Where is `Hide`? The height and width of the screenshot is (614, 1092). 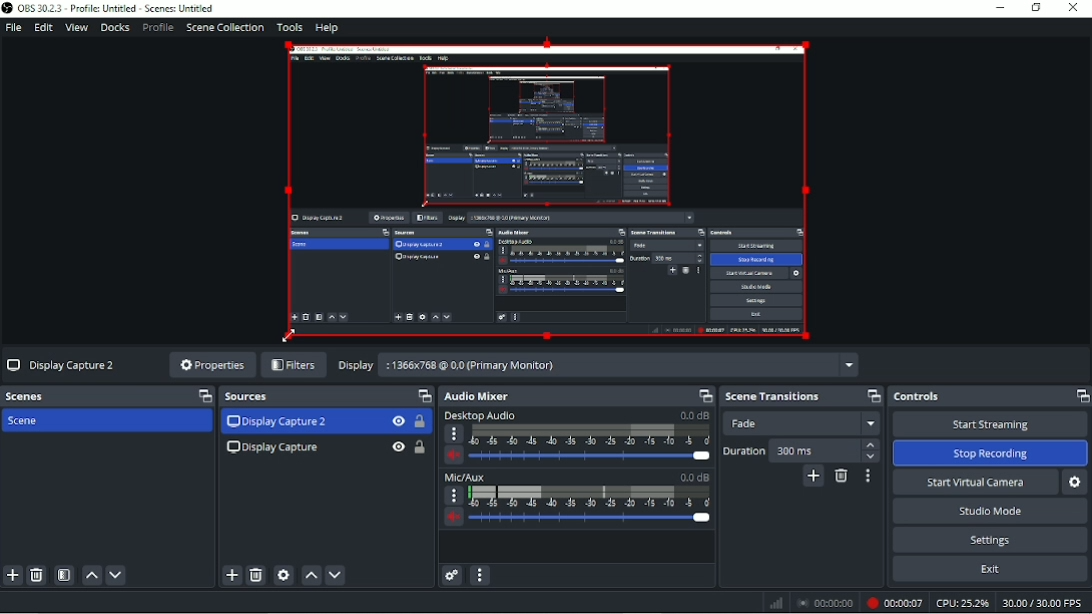
Hide is located at coordinates (398, 422).